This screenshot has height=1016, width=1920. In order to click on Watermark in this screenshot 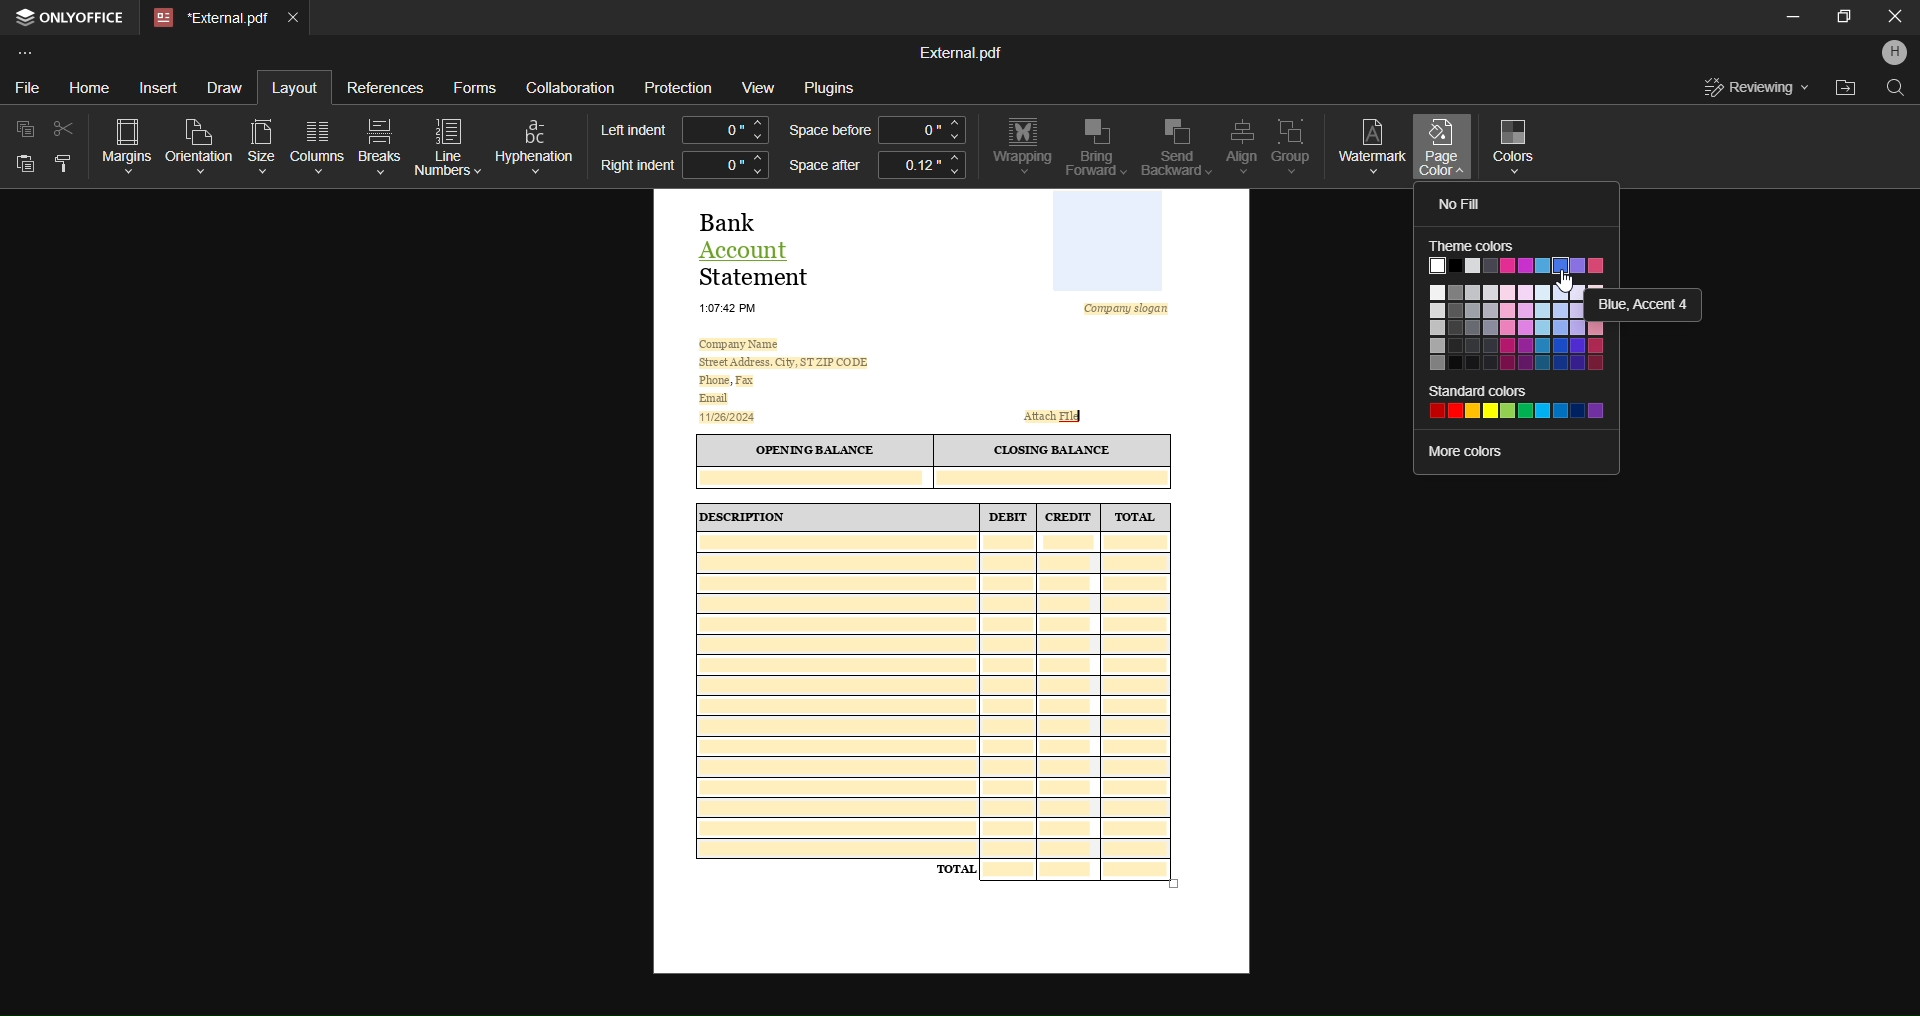, I will do `click(1372, 144)`.